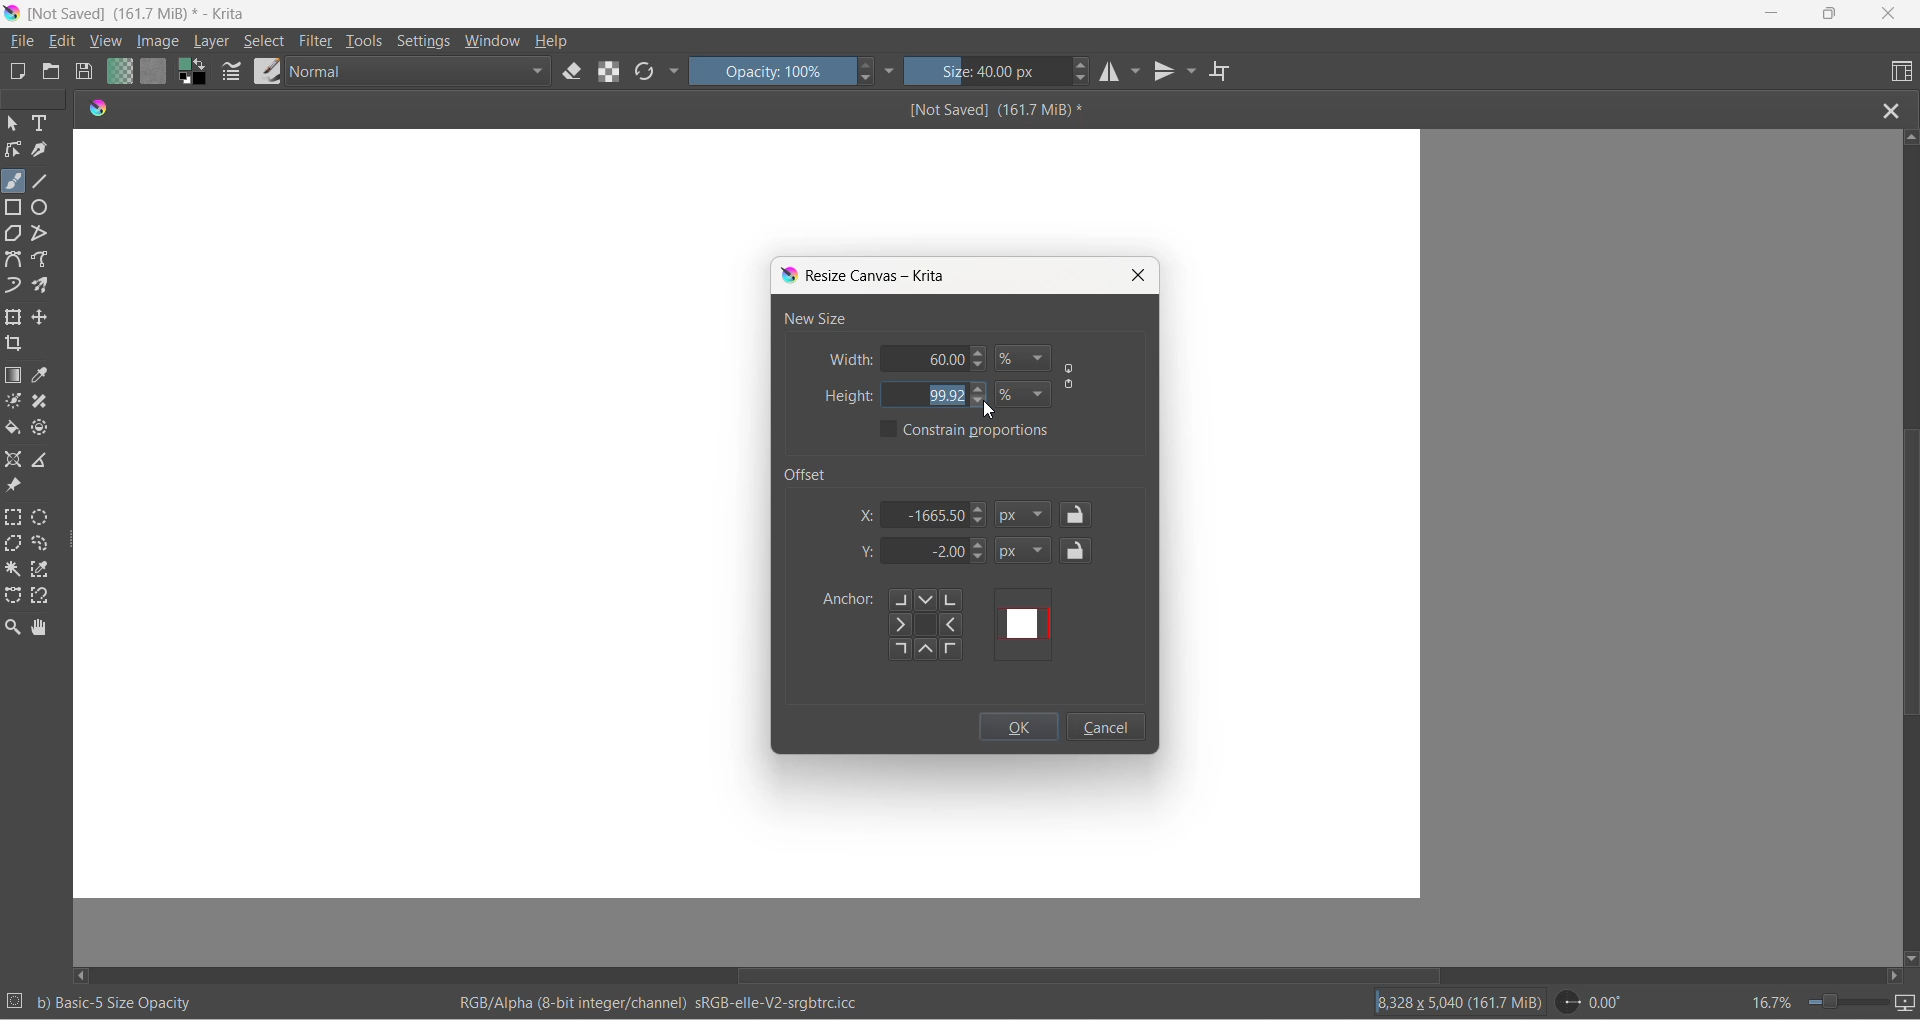 This screenshot has width=1920, height=1020. I want to click on size, so click(988, 73).